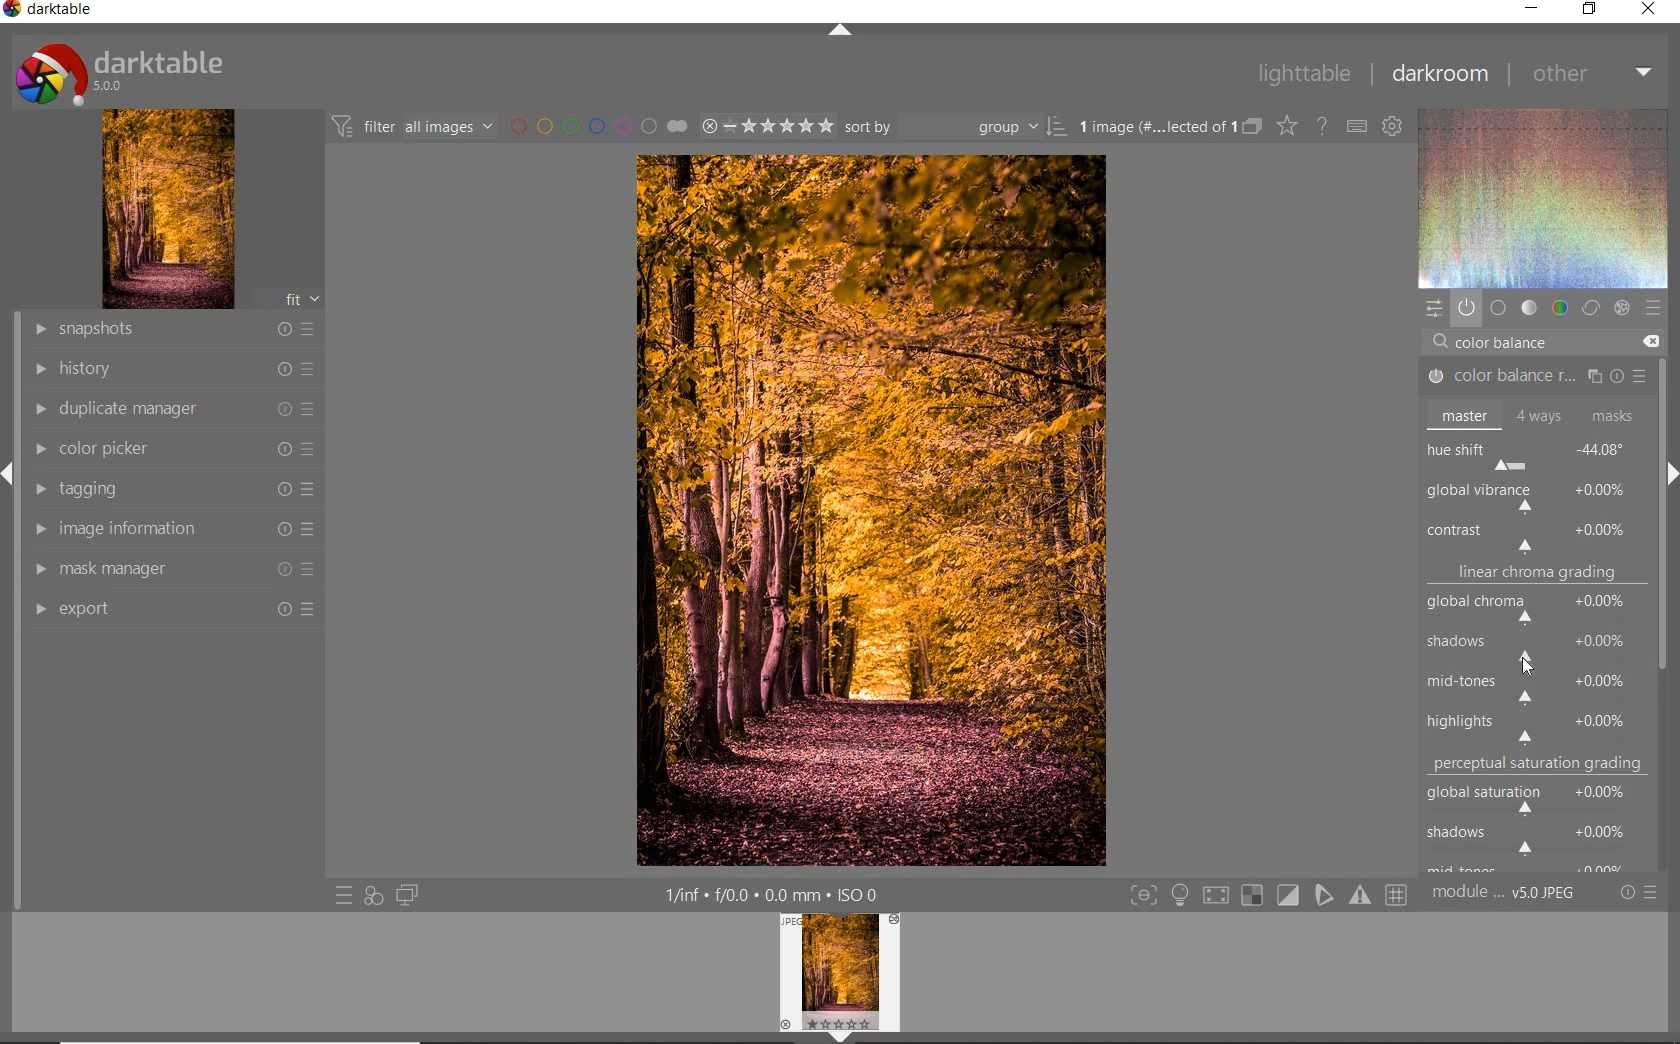 The width and height of the screenshot is (1680, 1044). What do you see at coordinates (775, 895) in the screenshot?
I see `other interface detail` at bounding box center [775, 895].